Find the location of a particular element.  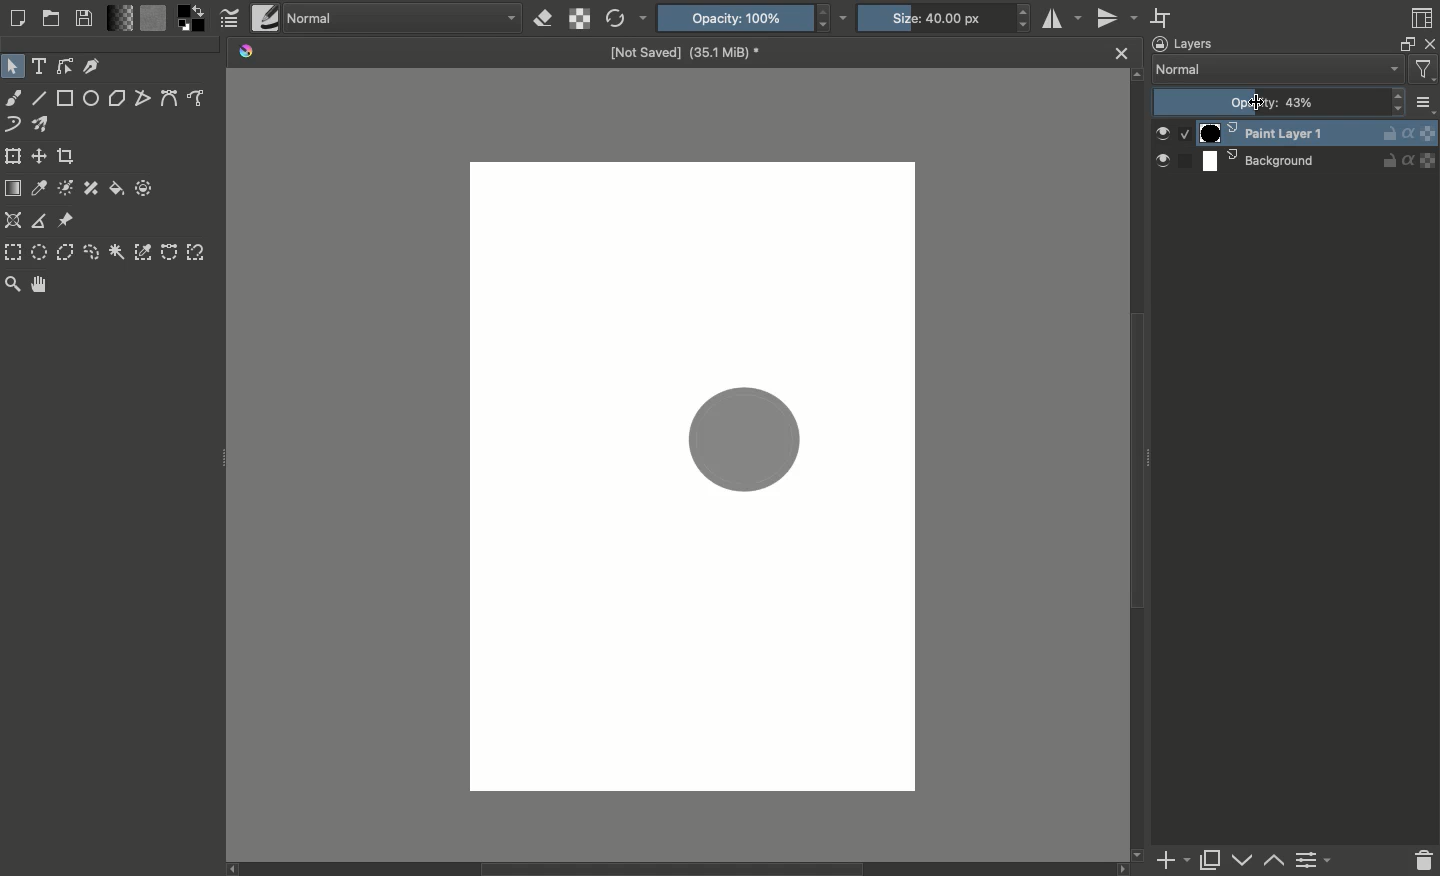

Opacity is located at coordinates (754, 17).